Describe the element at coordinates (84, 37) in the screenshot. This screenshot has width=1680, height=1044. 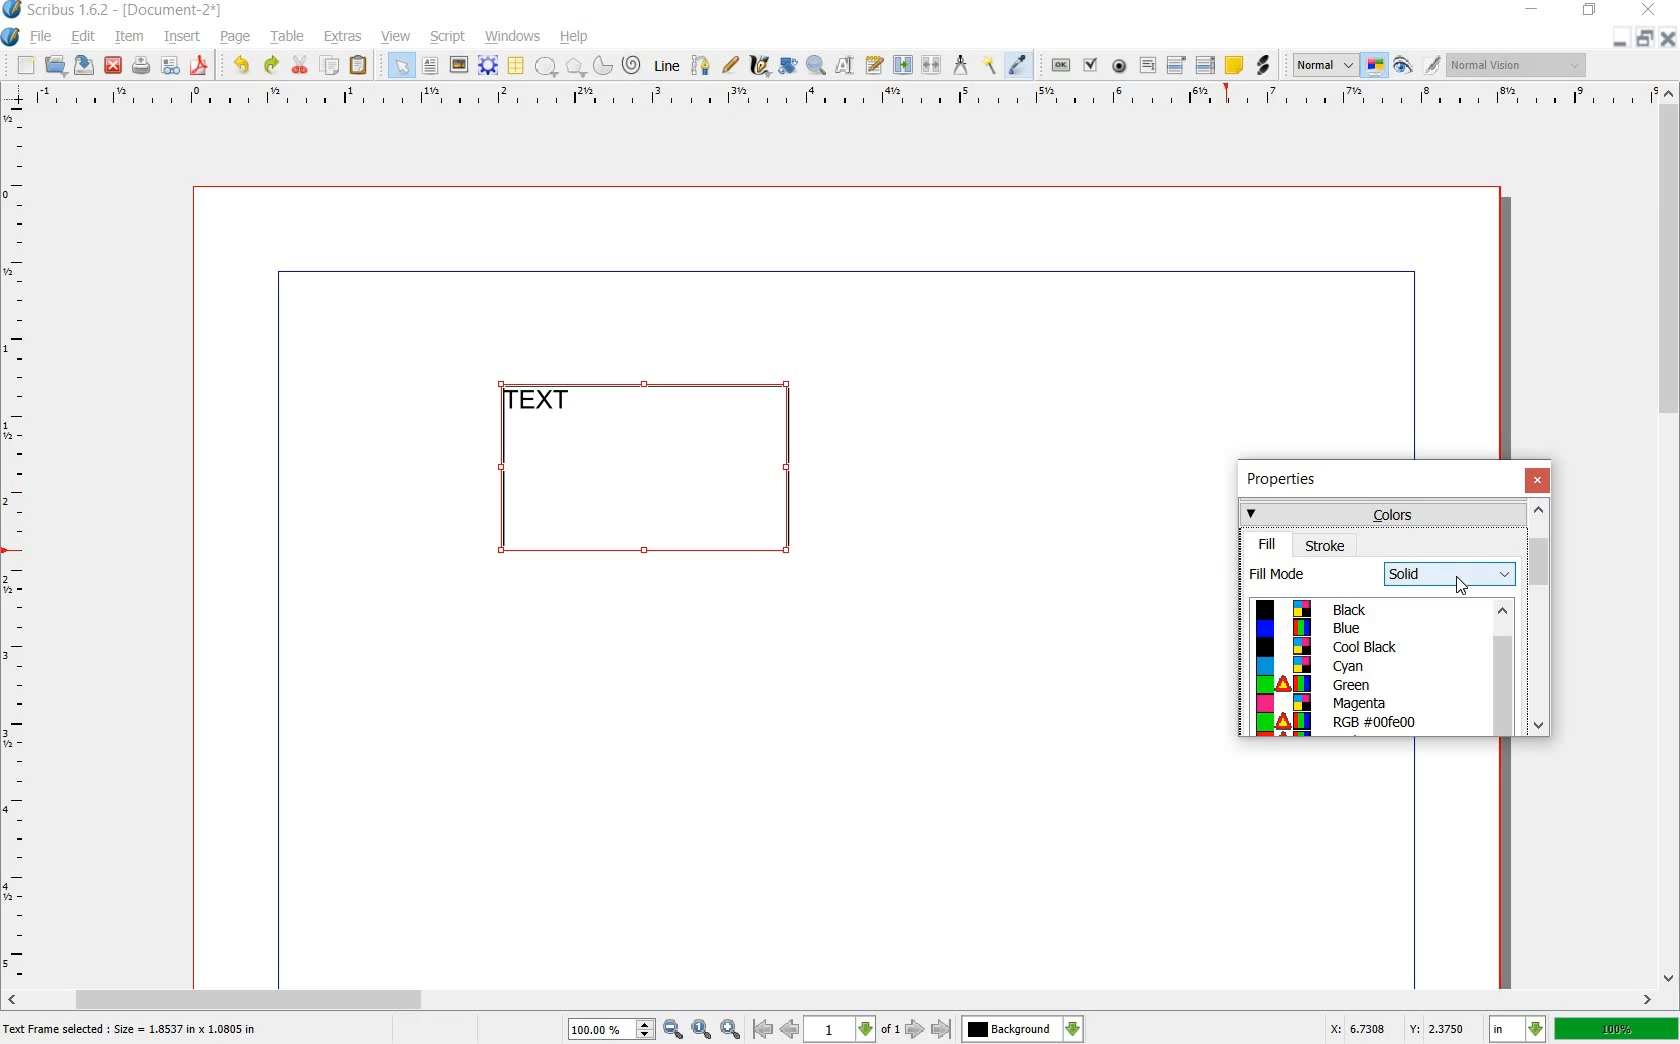
I see `edit` at that location.